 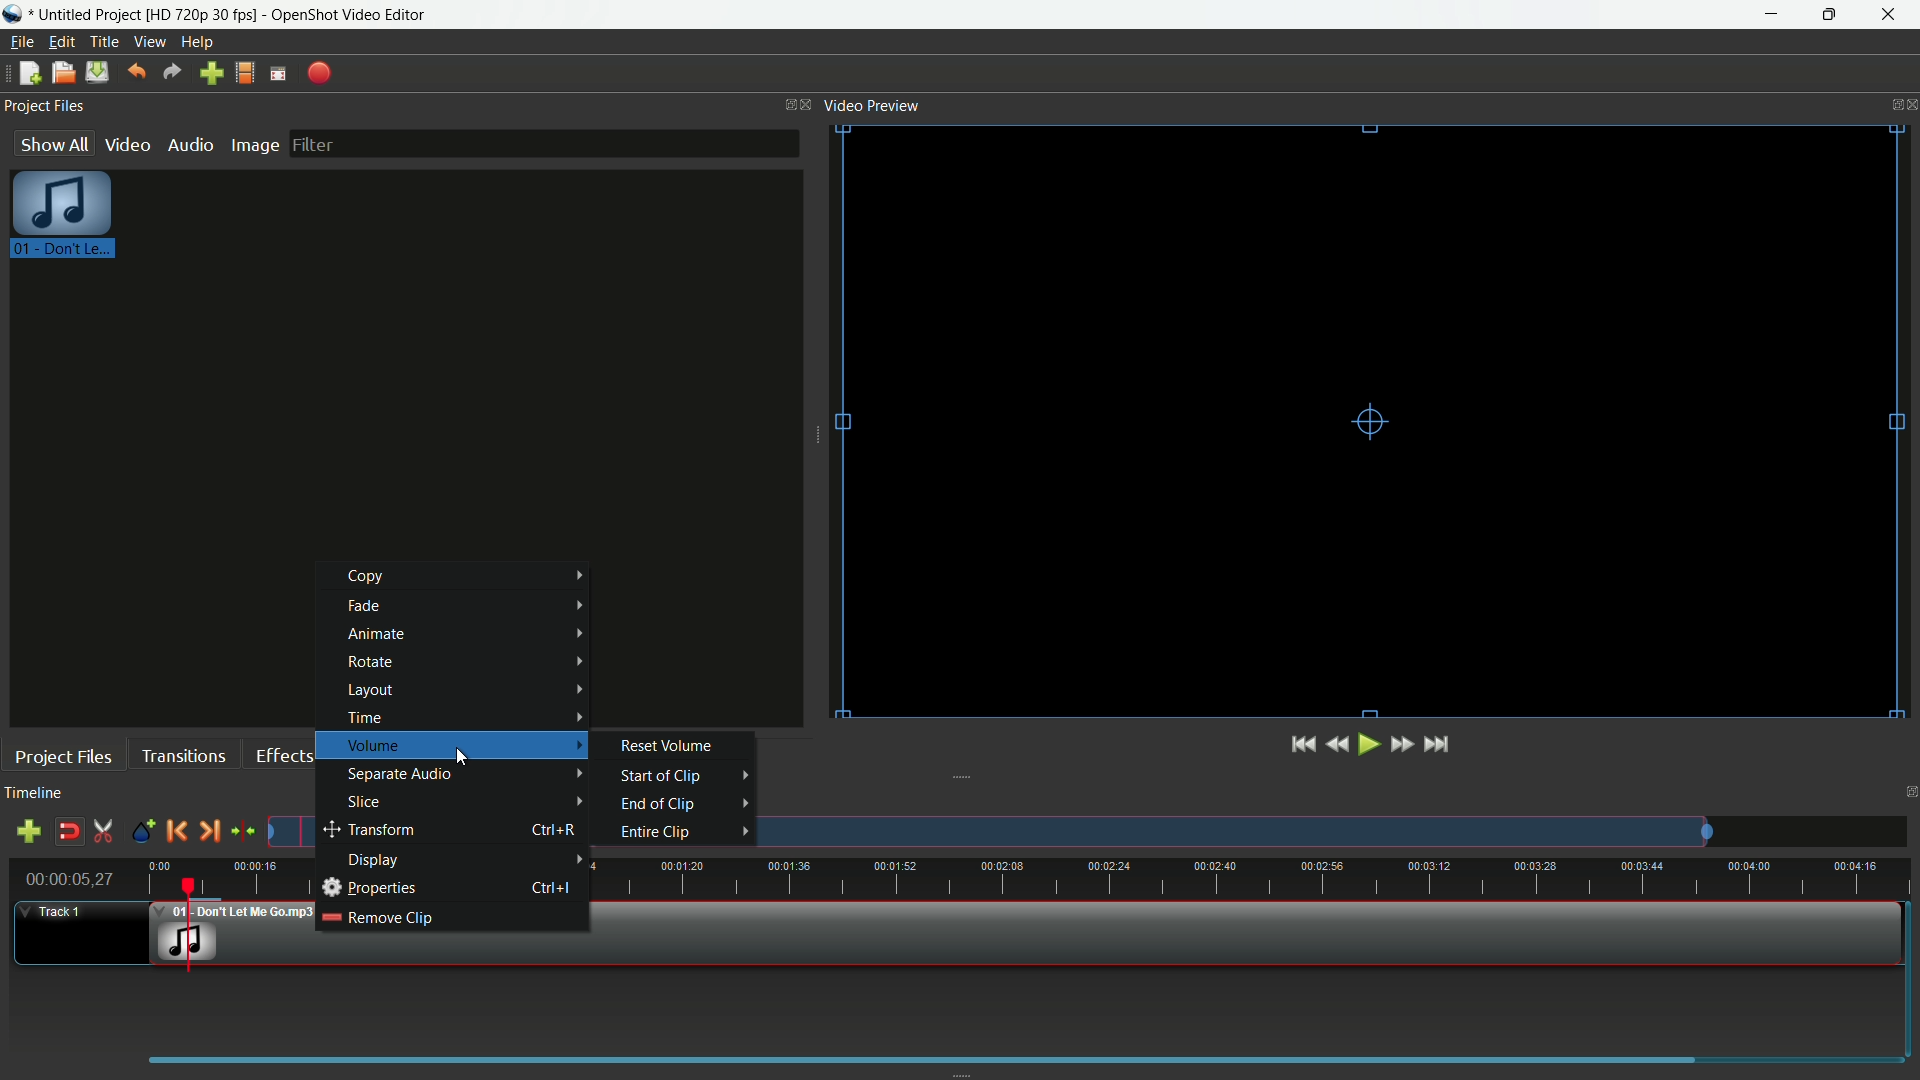 I want to click on track preview, so click(x=1241, y=830).